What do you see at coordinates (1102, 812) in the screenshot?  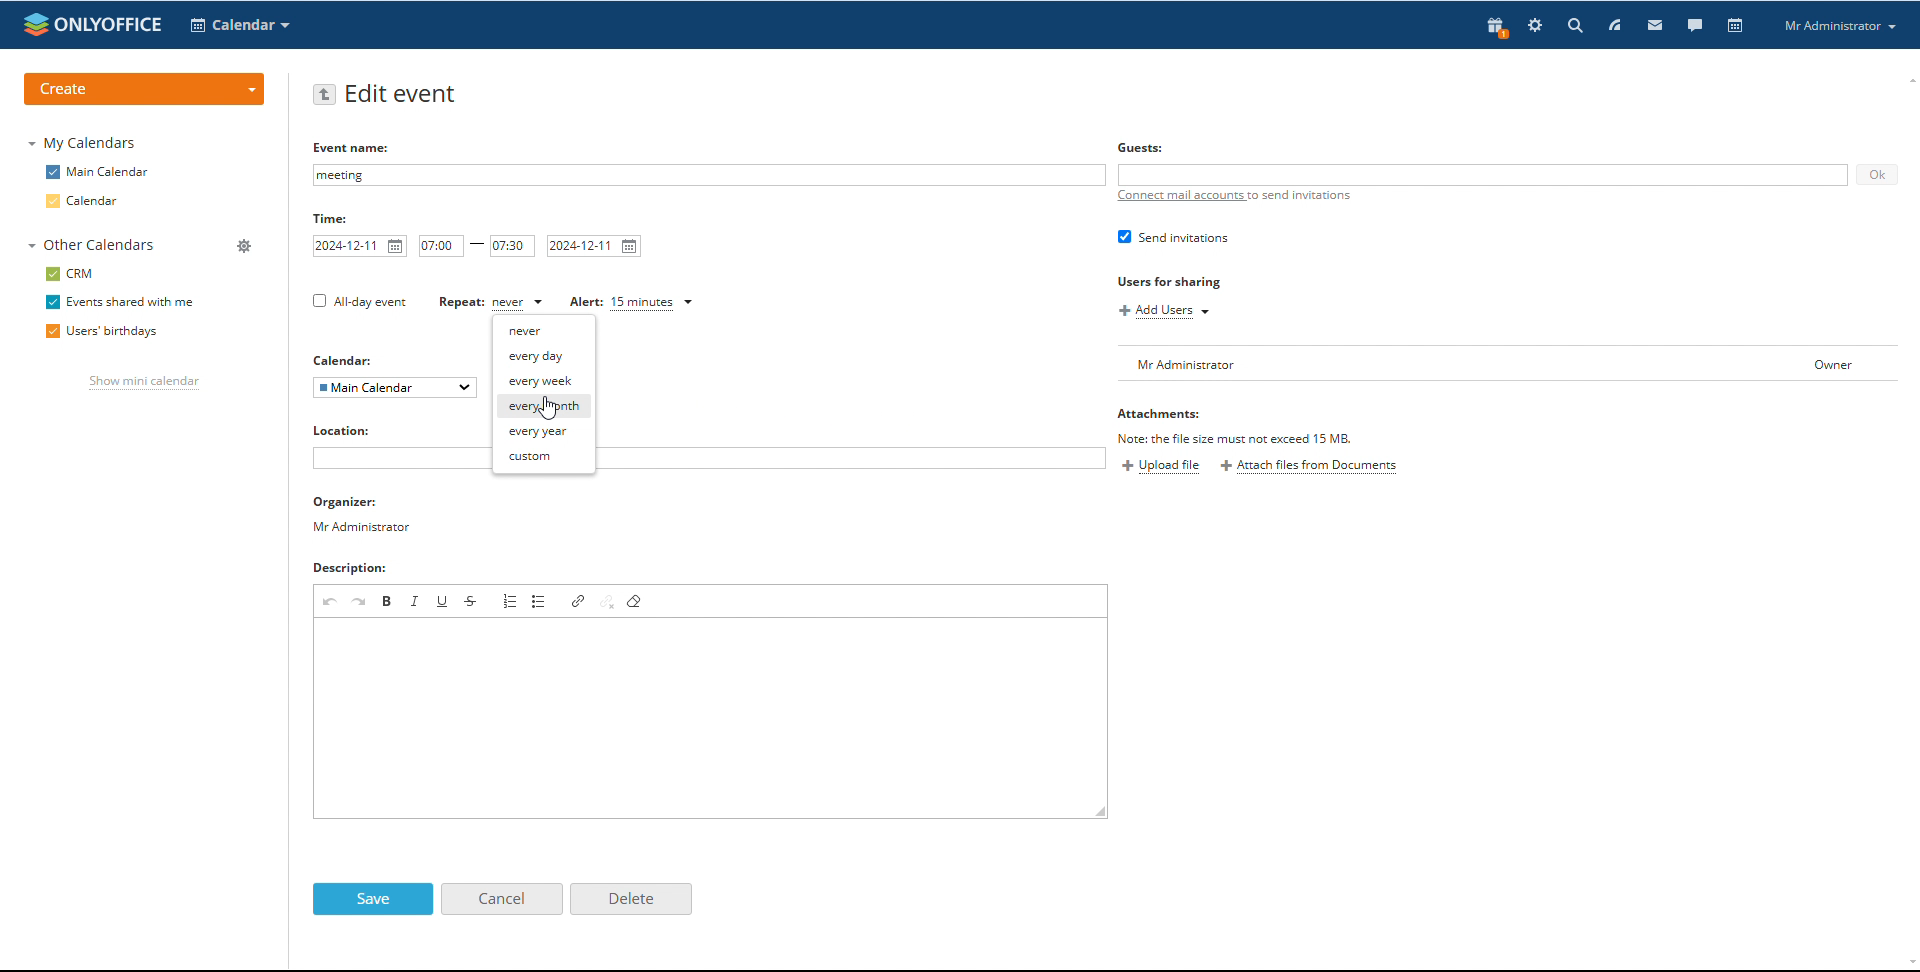 I see `resize` at bounding box center [1102, 812].